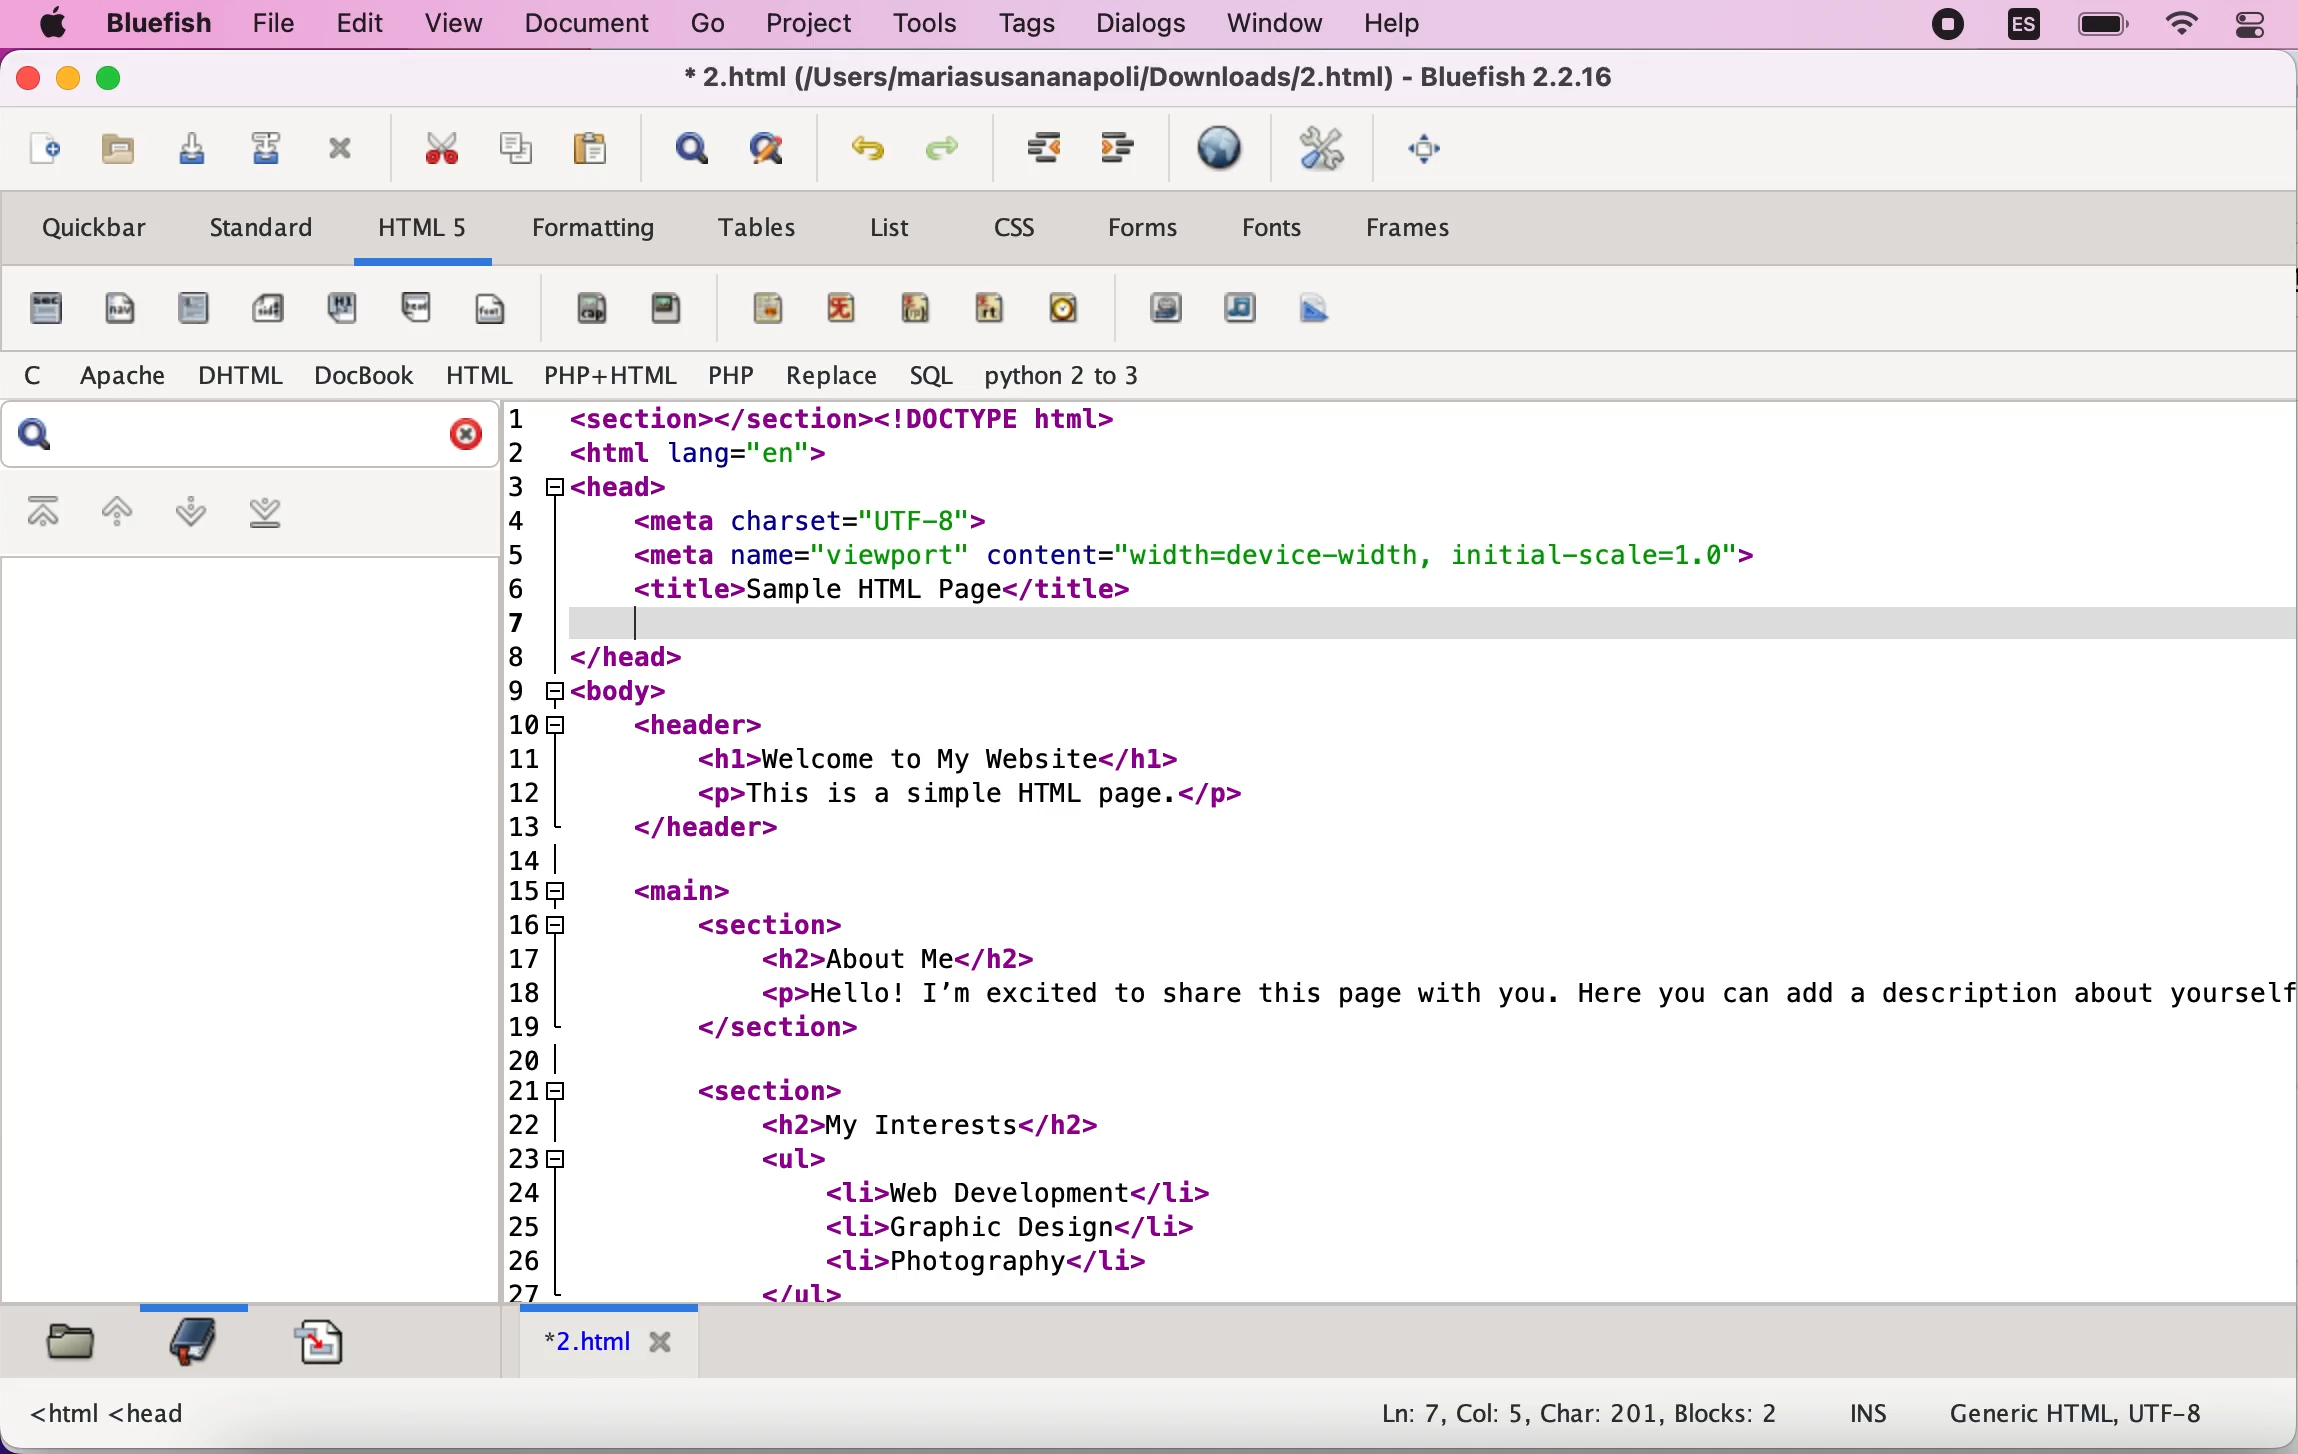  Describe the element at coordinates (1165, 309) in the screenshot. I see `video` at that location.